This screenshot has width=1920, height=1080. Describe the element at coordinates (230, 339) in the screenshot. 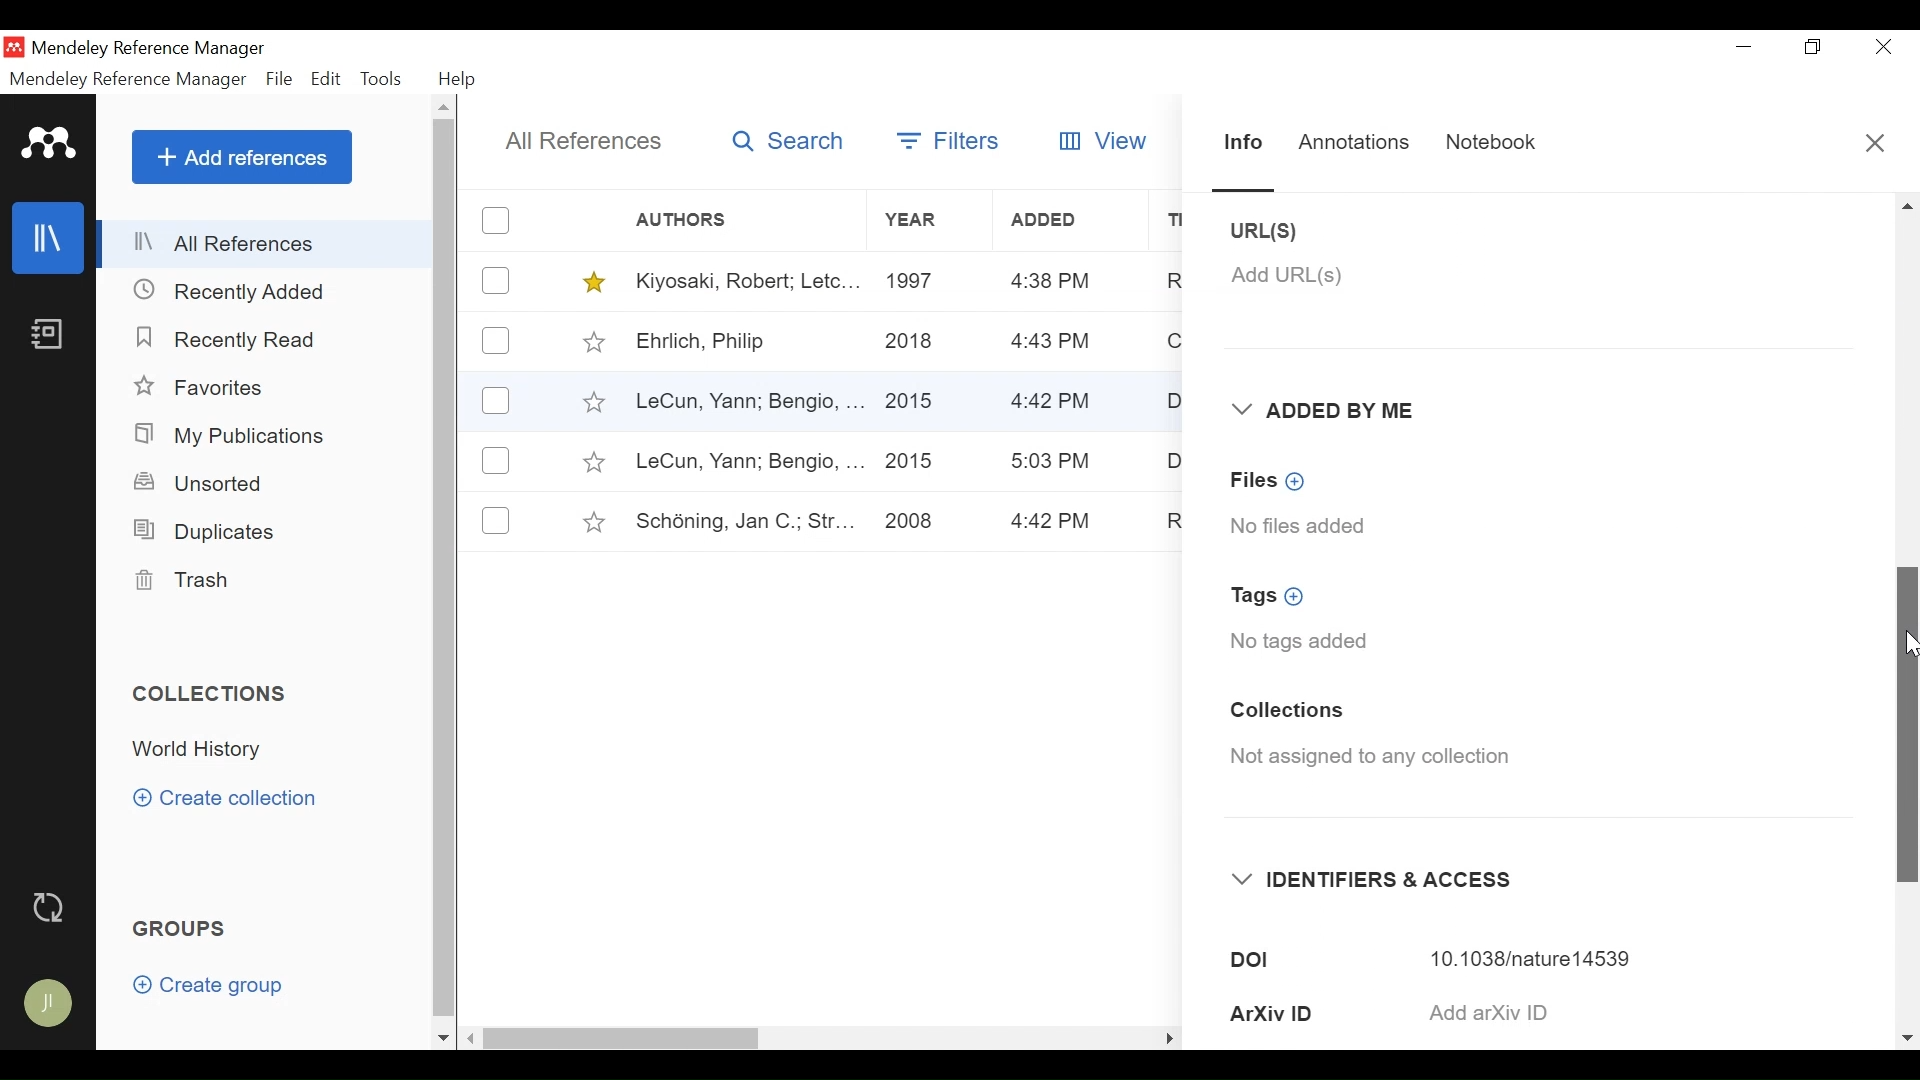

I see `Recently Read` at that location.